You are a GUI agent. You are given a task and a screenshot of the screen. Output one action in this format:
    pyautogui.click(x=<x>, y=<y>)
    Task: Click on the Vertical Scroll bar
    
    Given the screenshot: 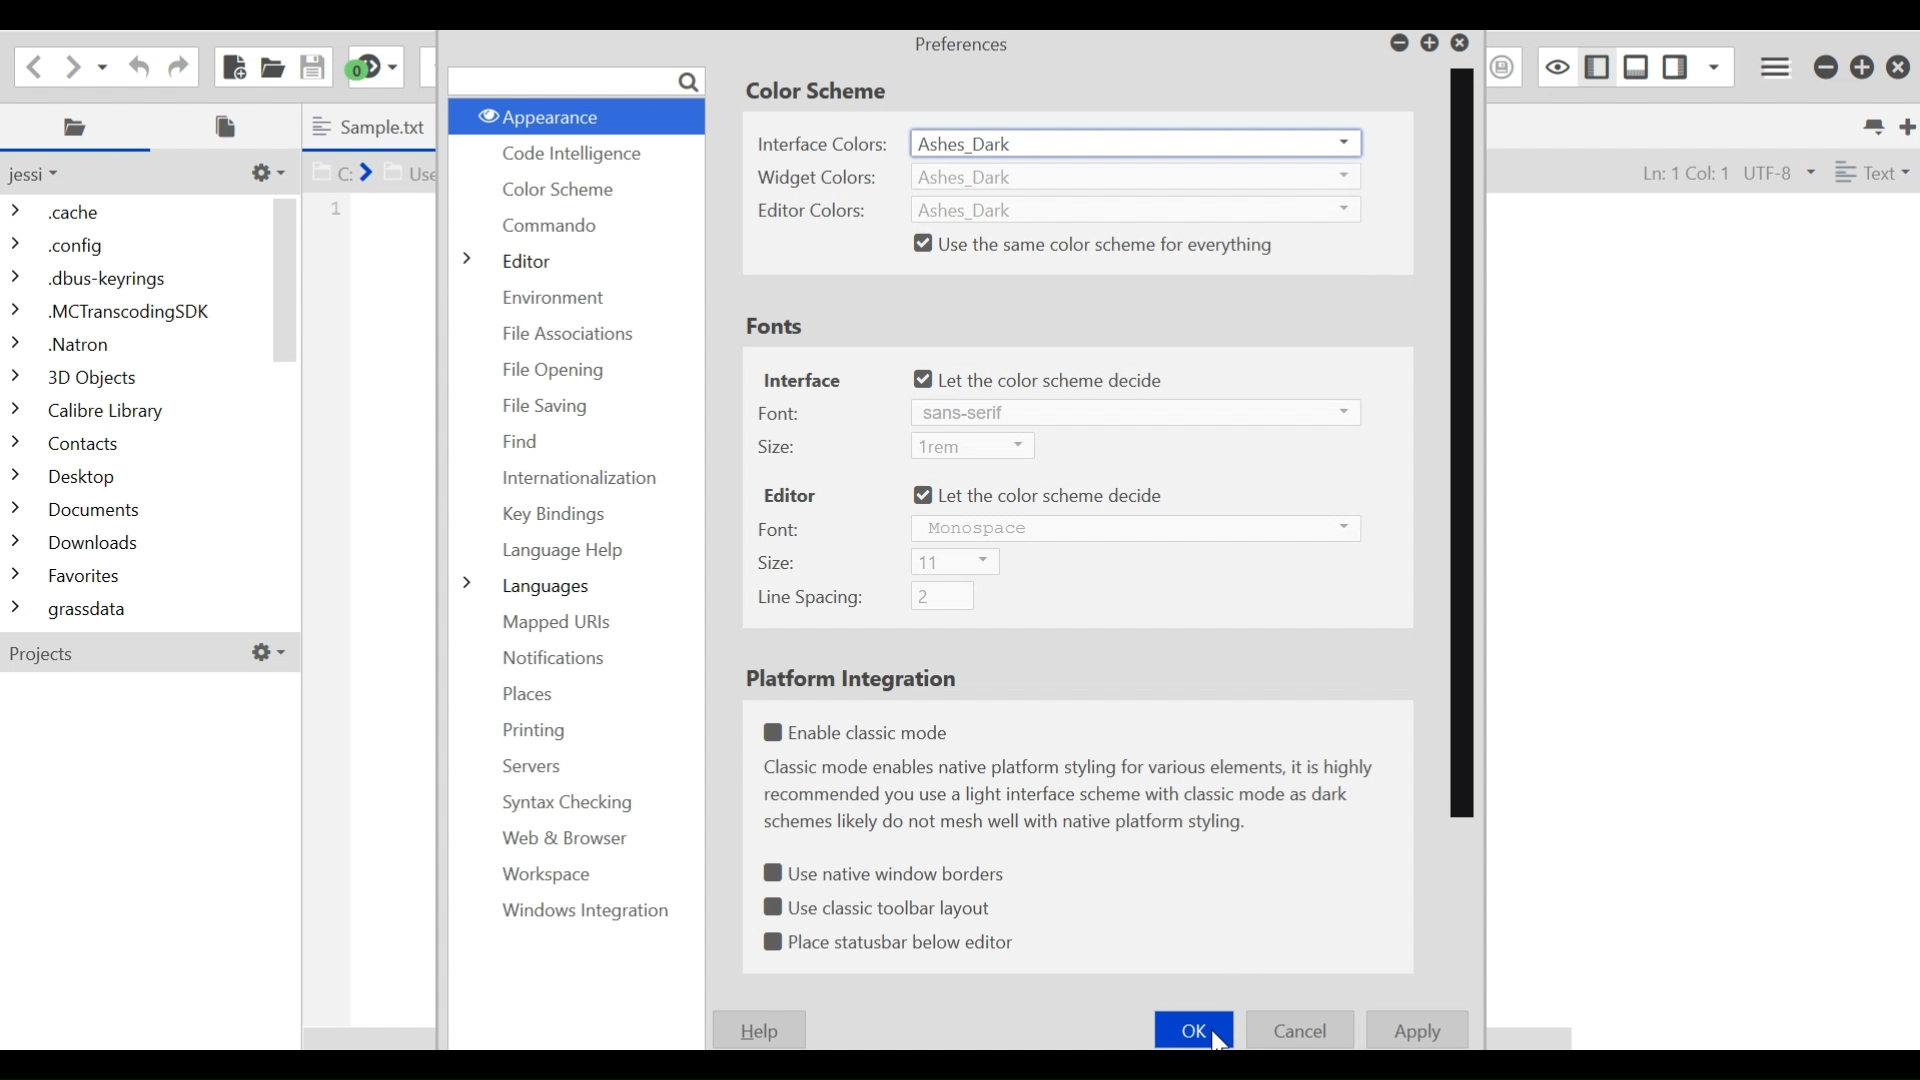 What is the action you would take?
    pyautogui.click(x=1462, y=443)
    